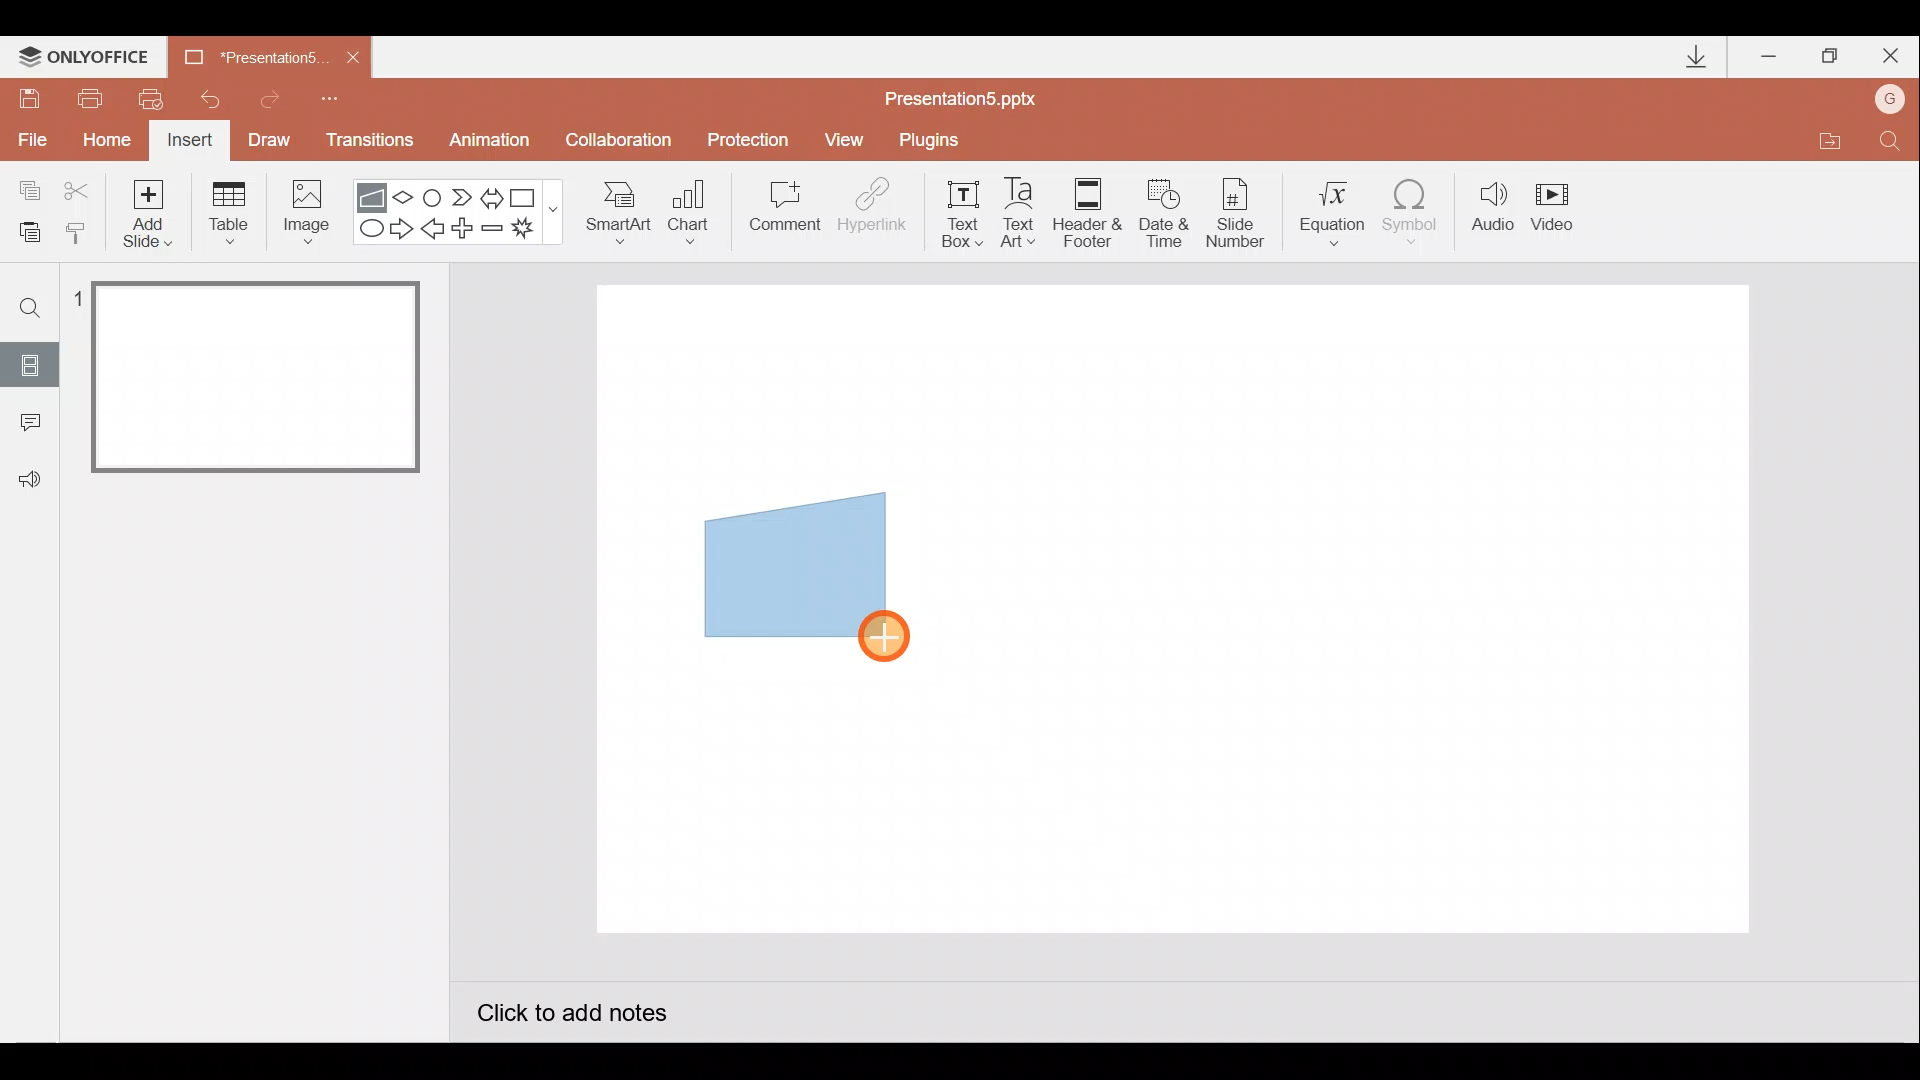 The image size is (1920, 1080). What do you see at coordinates (494, 194) in the screenshot?
I see `Left right arrow` at bounding box center [494, 194].